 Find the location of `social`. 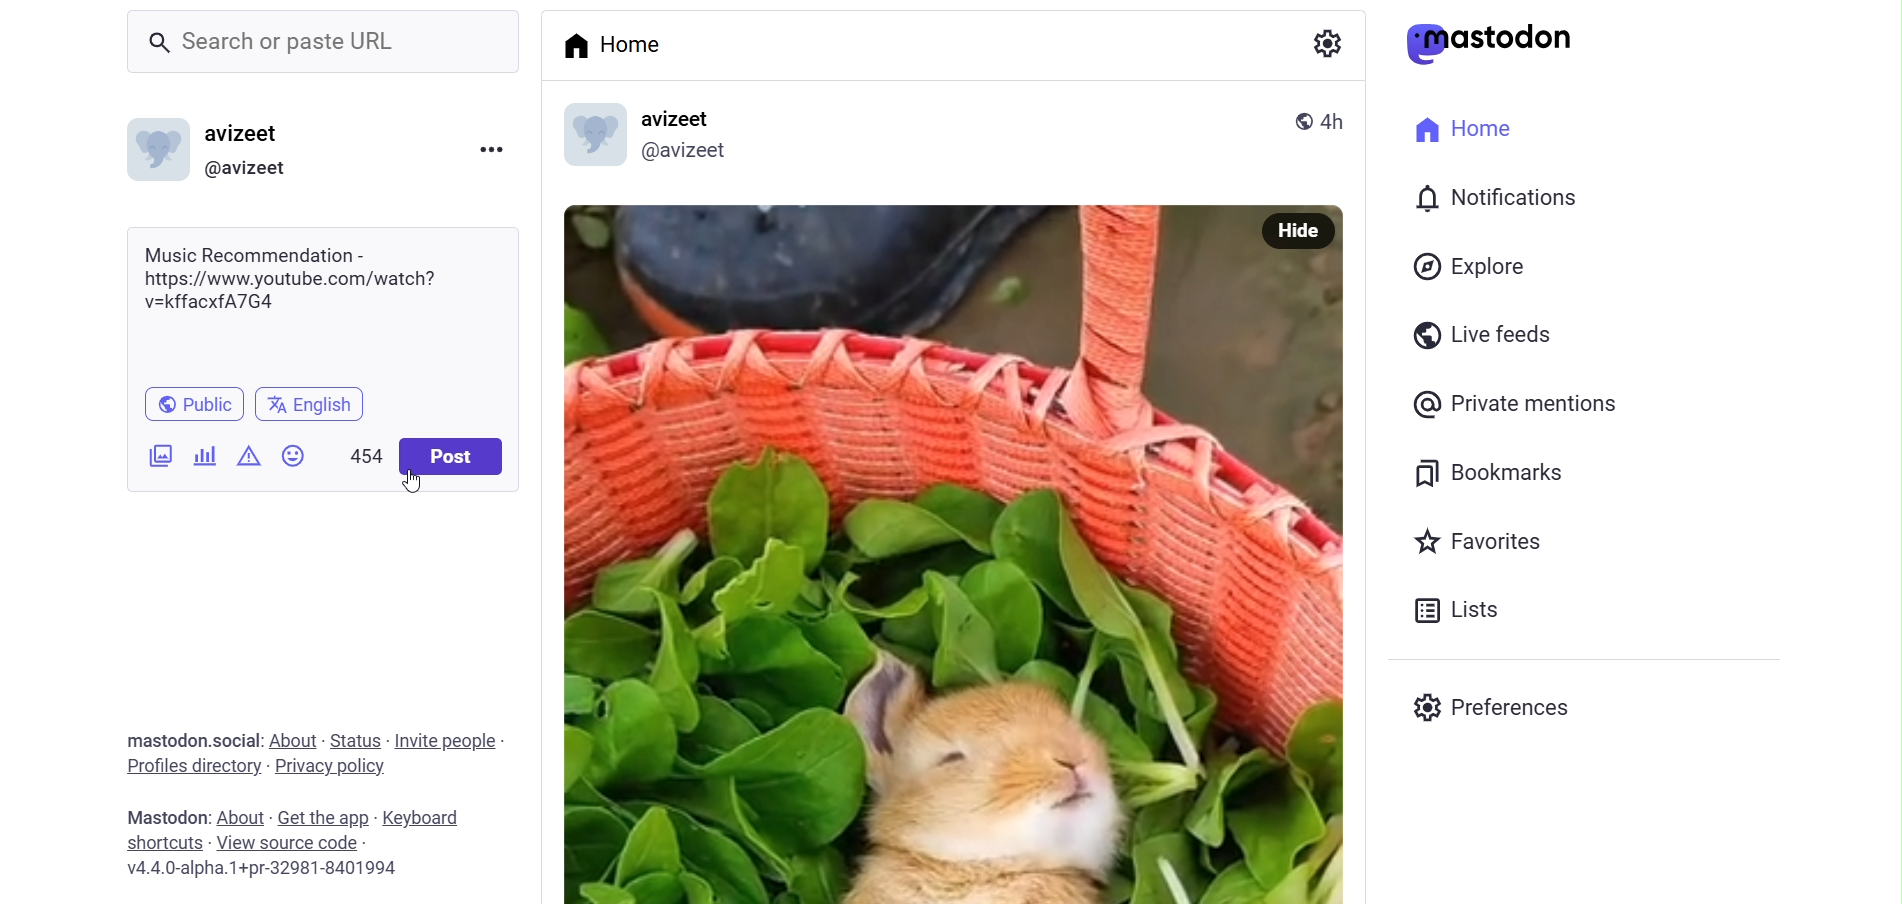

social is located at coordinates (237, 739).